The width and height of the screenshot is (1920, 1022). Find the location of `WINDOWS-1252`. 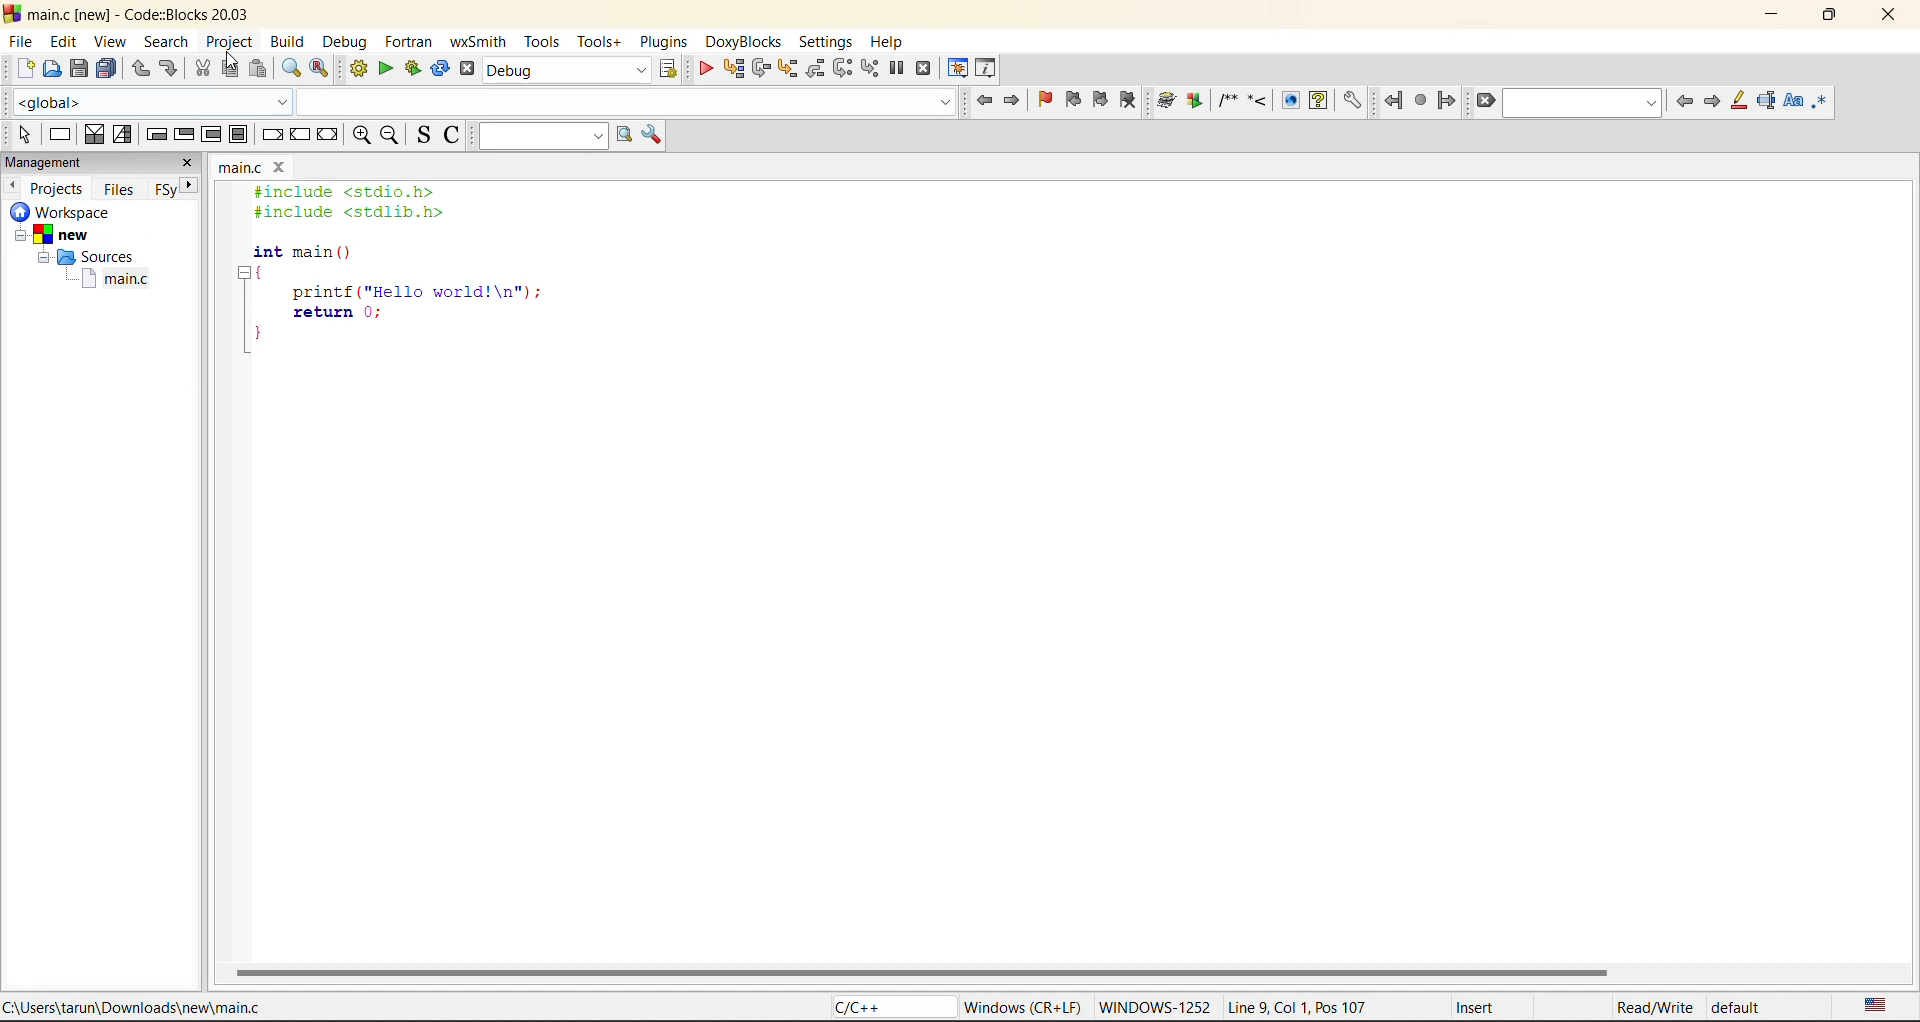

WINDOWS-1252 is located at coordinates (1153, 1009).